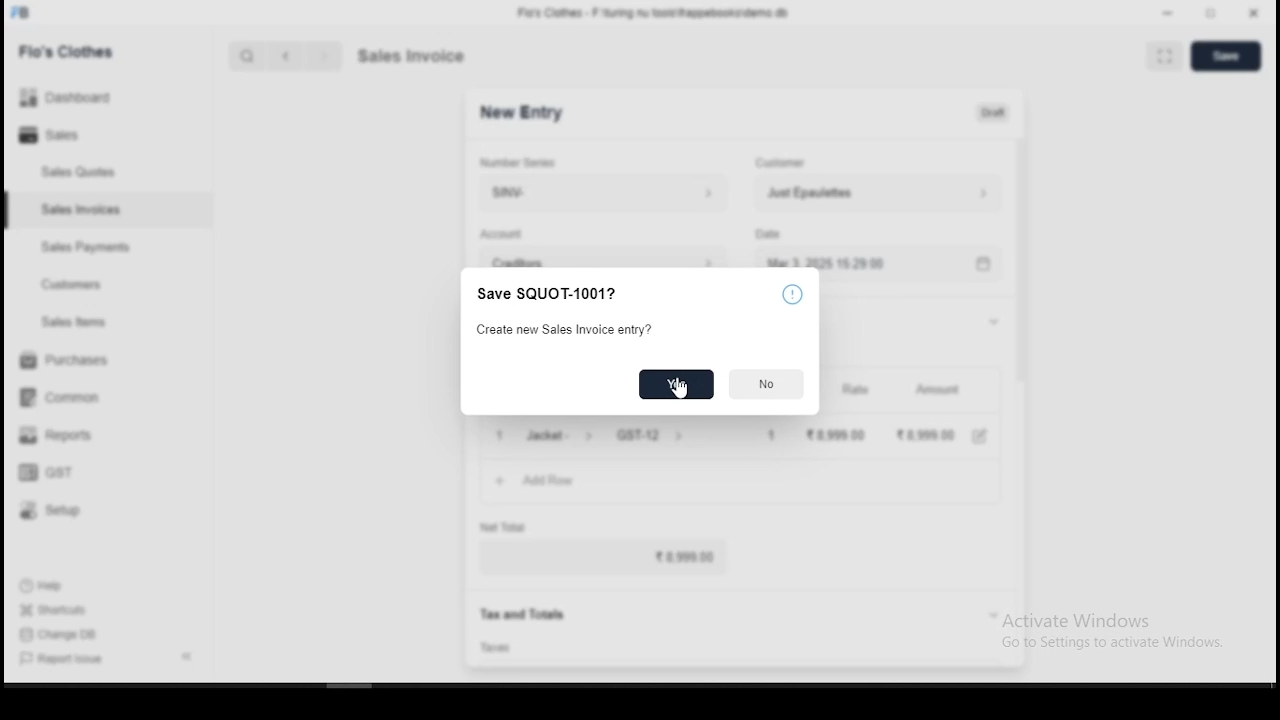  I want to click on number series, so click(523, 156).